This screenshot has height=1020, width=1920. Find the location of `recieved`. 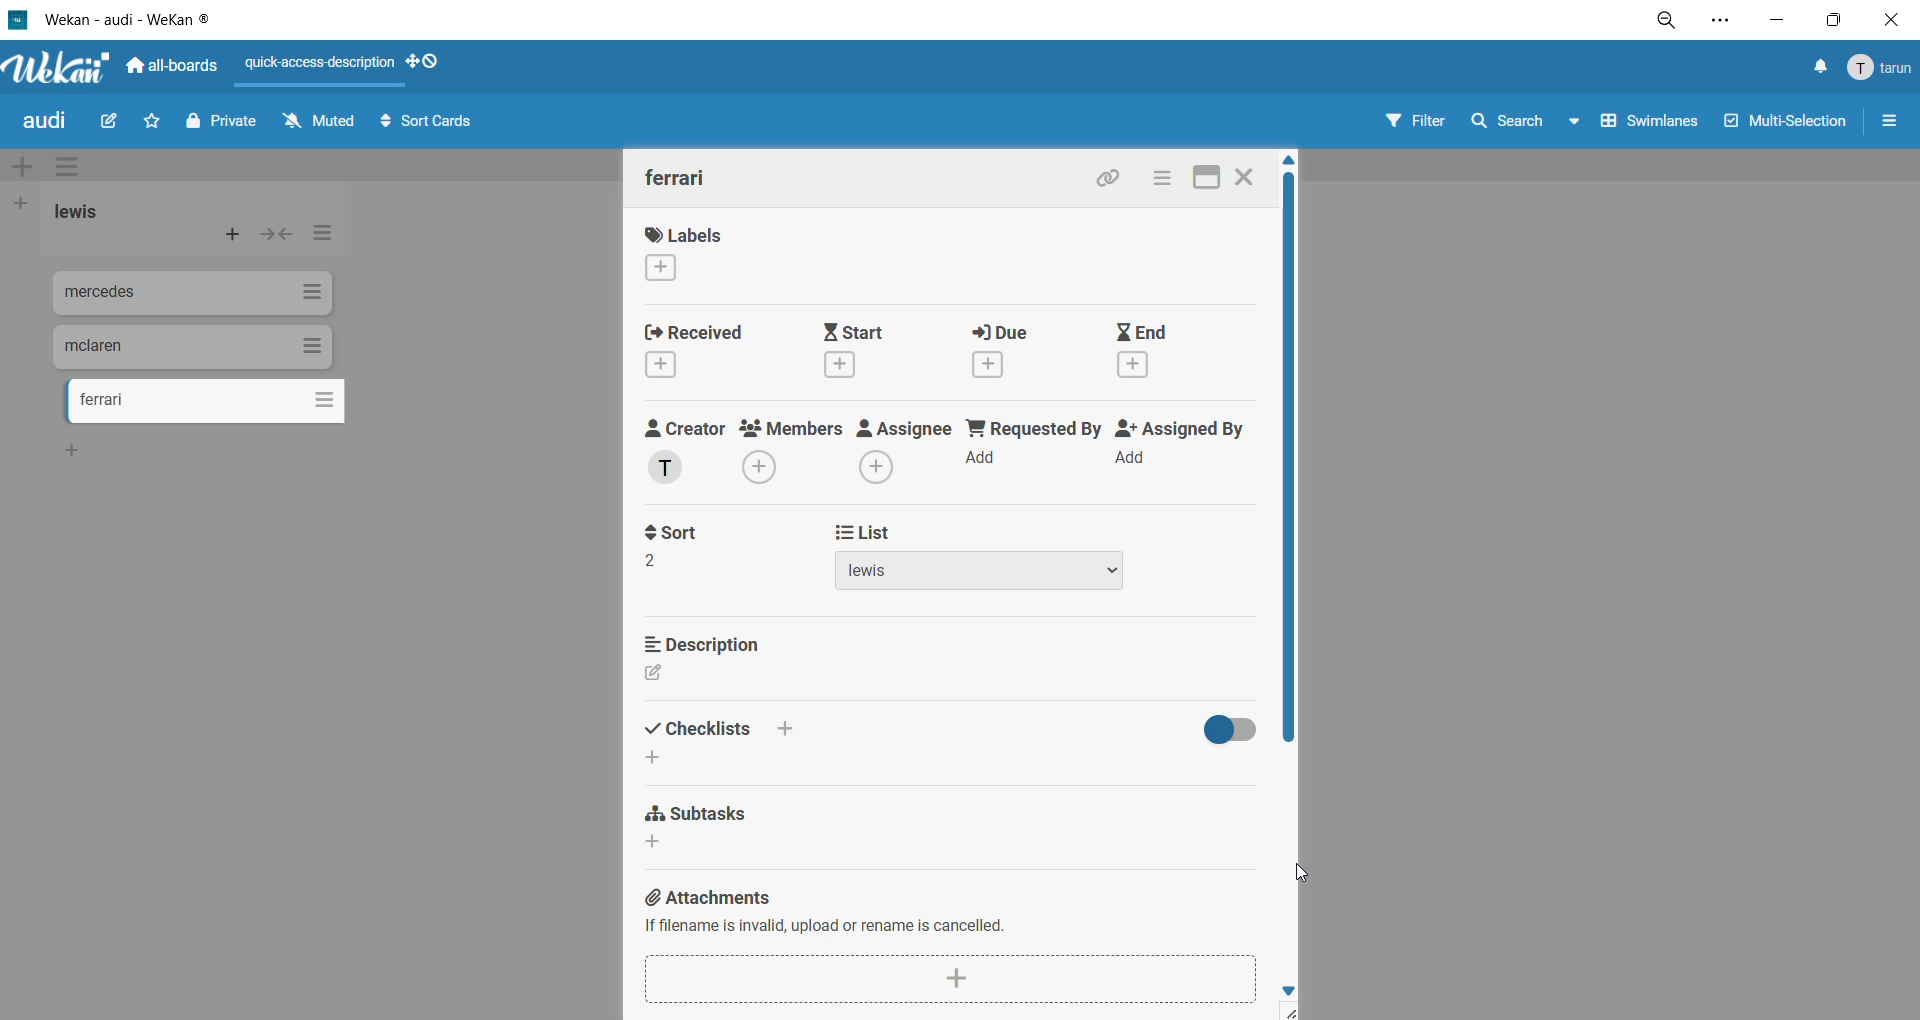

recieved is located at coordinates (697, 347).